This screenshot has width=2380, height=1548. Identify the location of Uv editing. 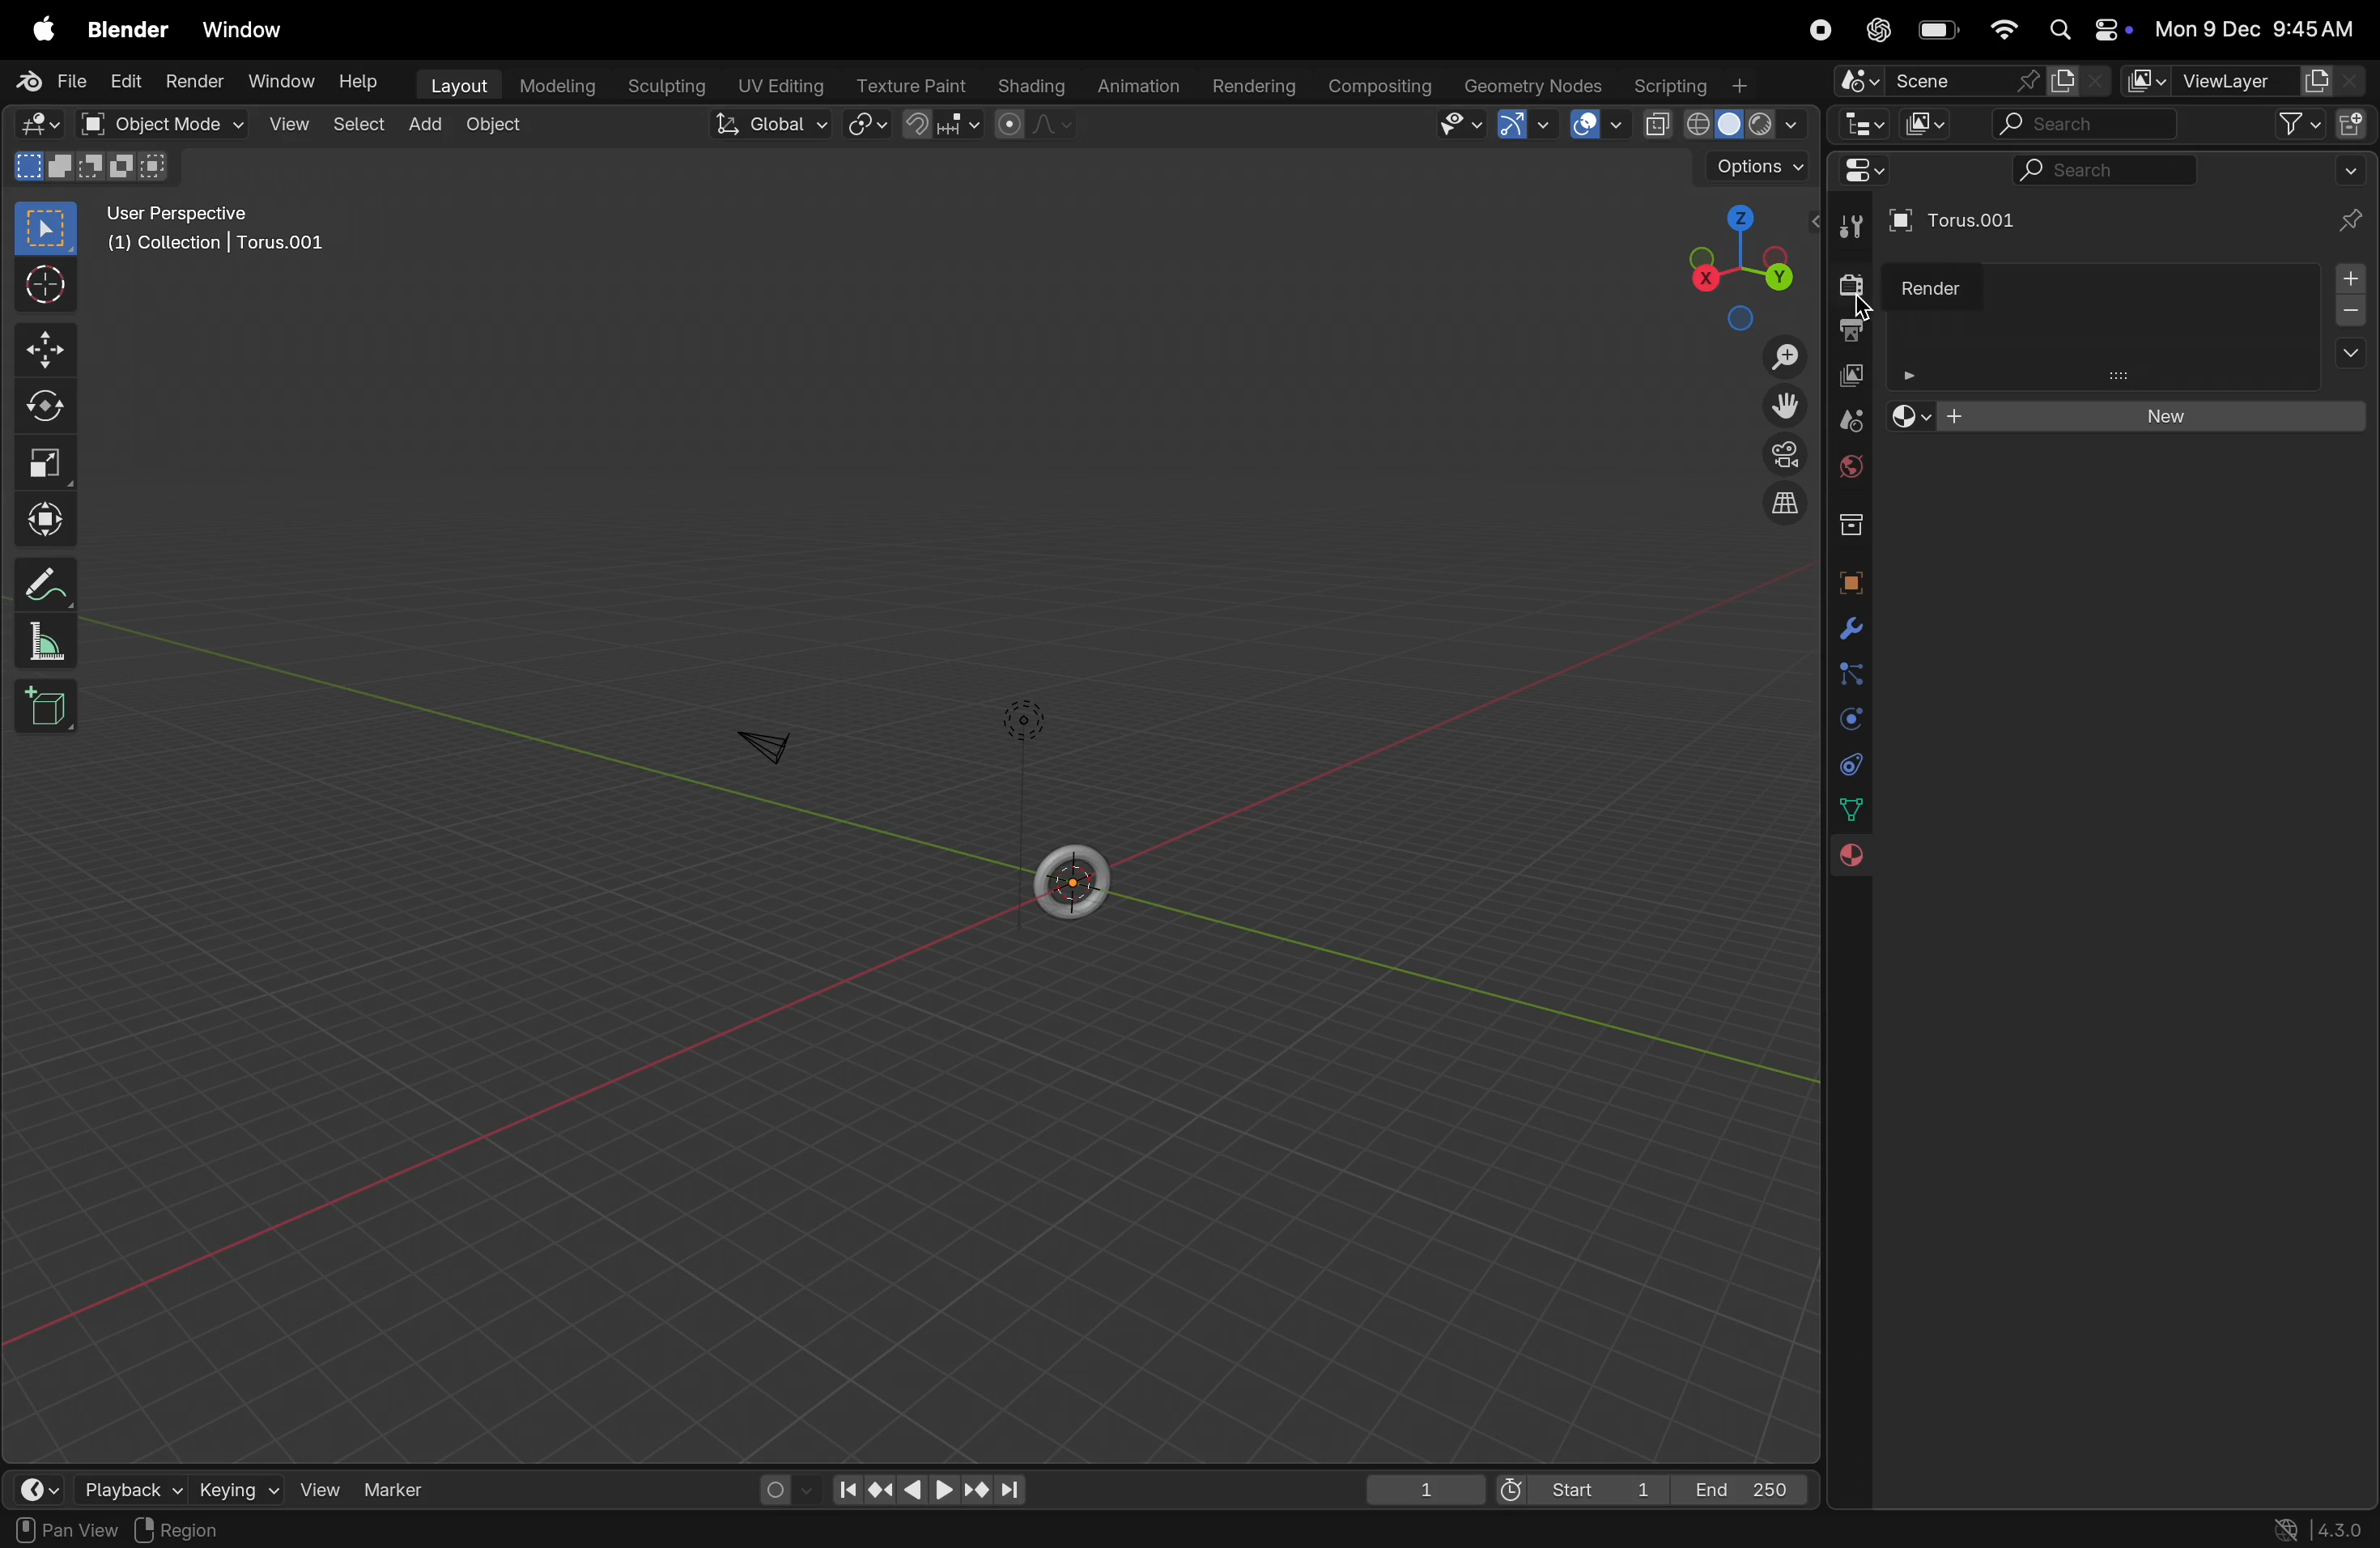
(781, 84).